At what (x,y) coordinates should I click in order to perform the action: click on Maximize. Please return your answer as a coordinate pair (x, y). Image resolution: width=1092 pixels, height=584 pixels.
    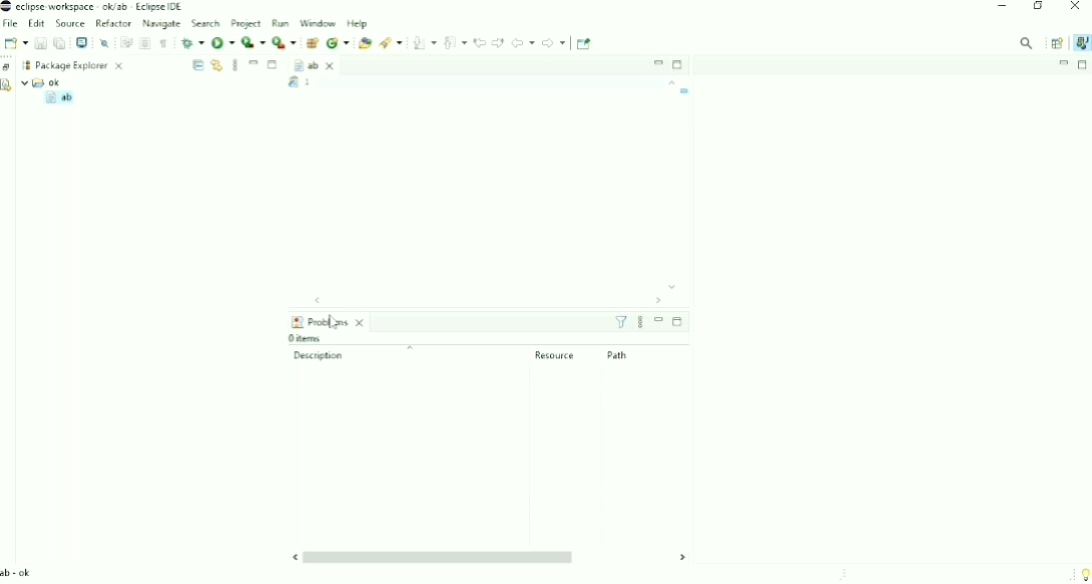
    Looking at the image, I should click on (1083, 65).